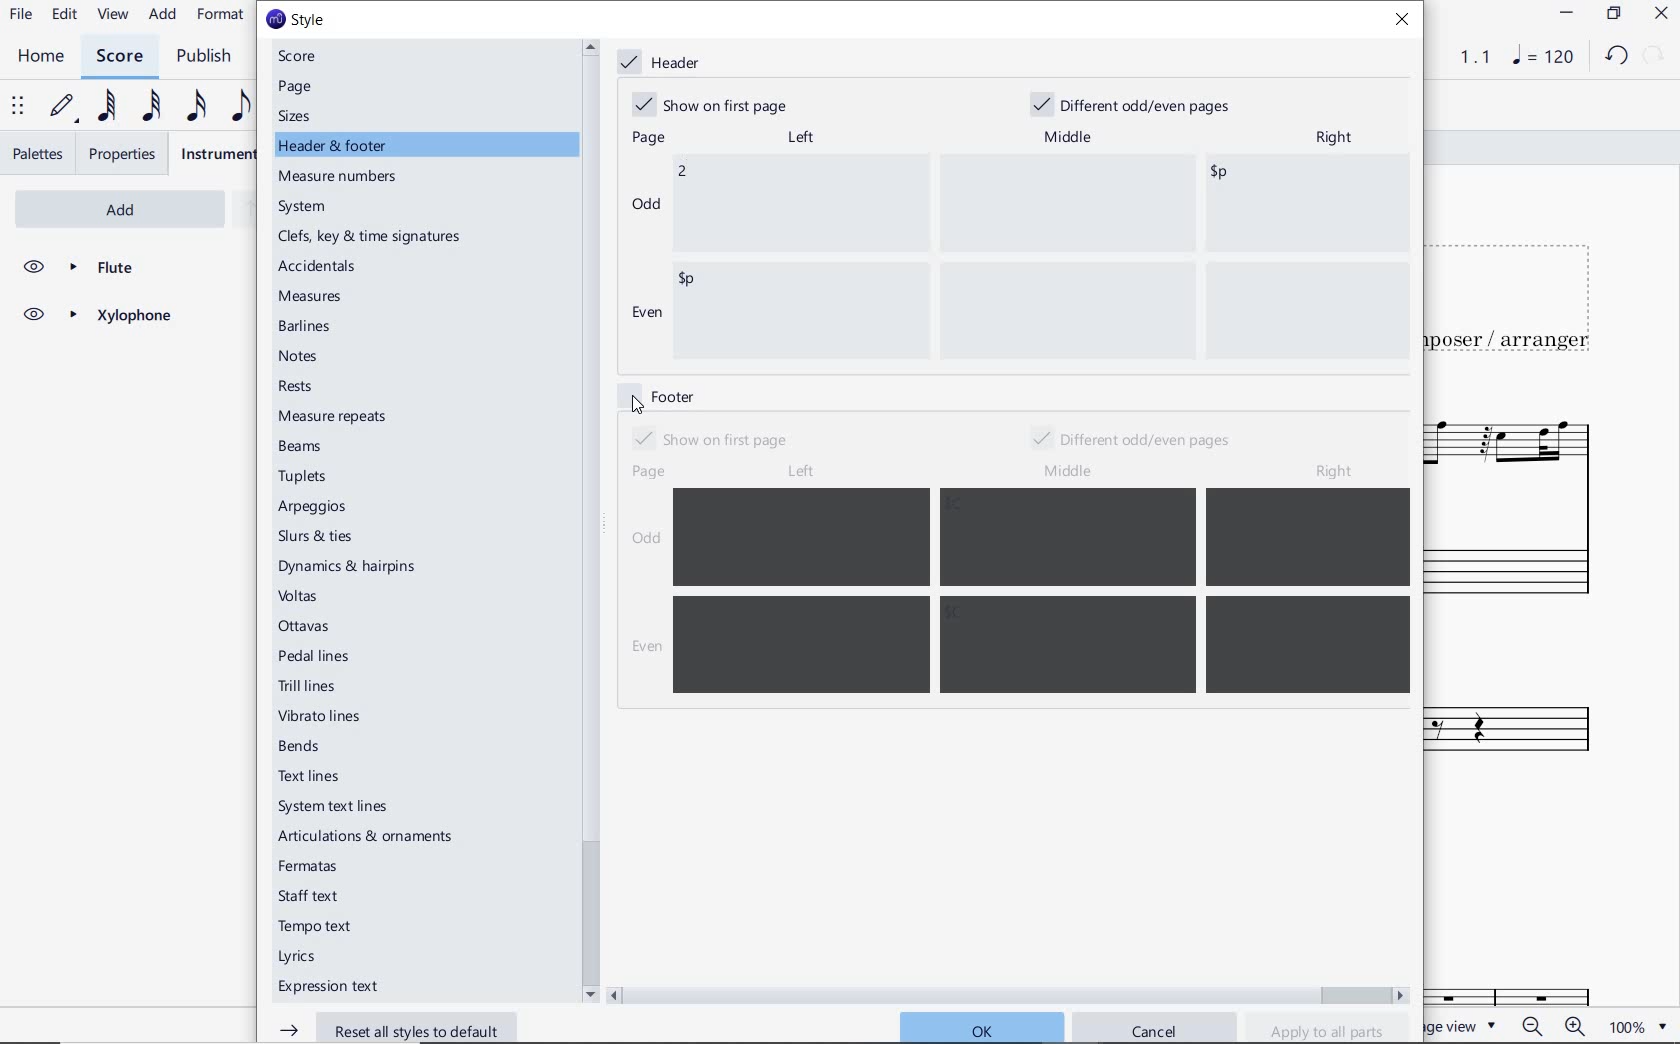  I want to click on reset all styles to default, so click(399, 1027).